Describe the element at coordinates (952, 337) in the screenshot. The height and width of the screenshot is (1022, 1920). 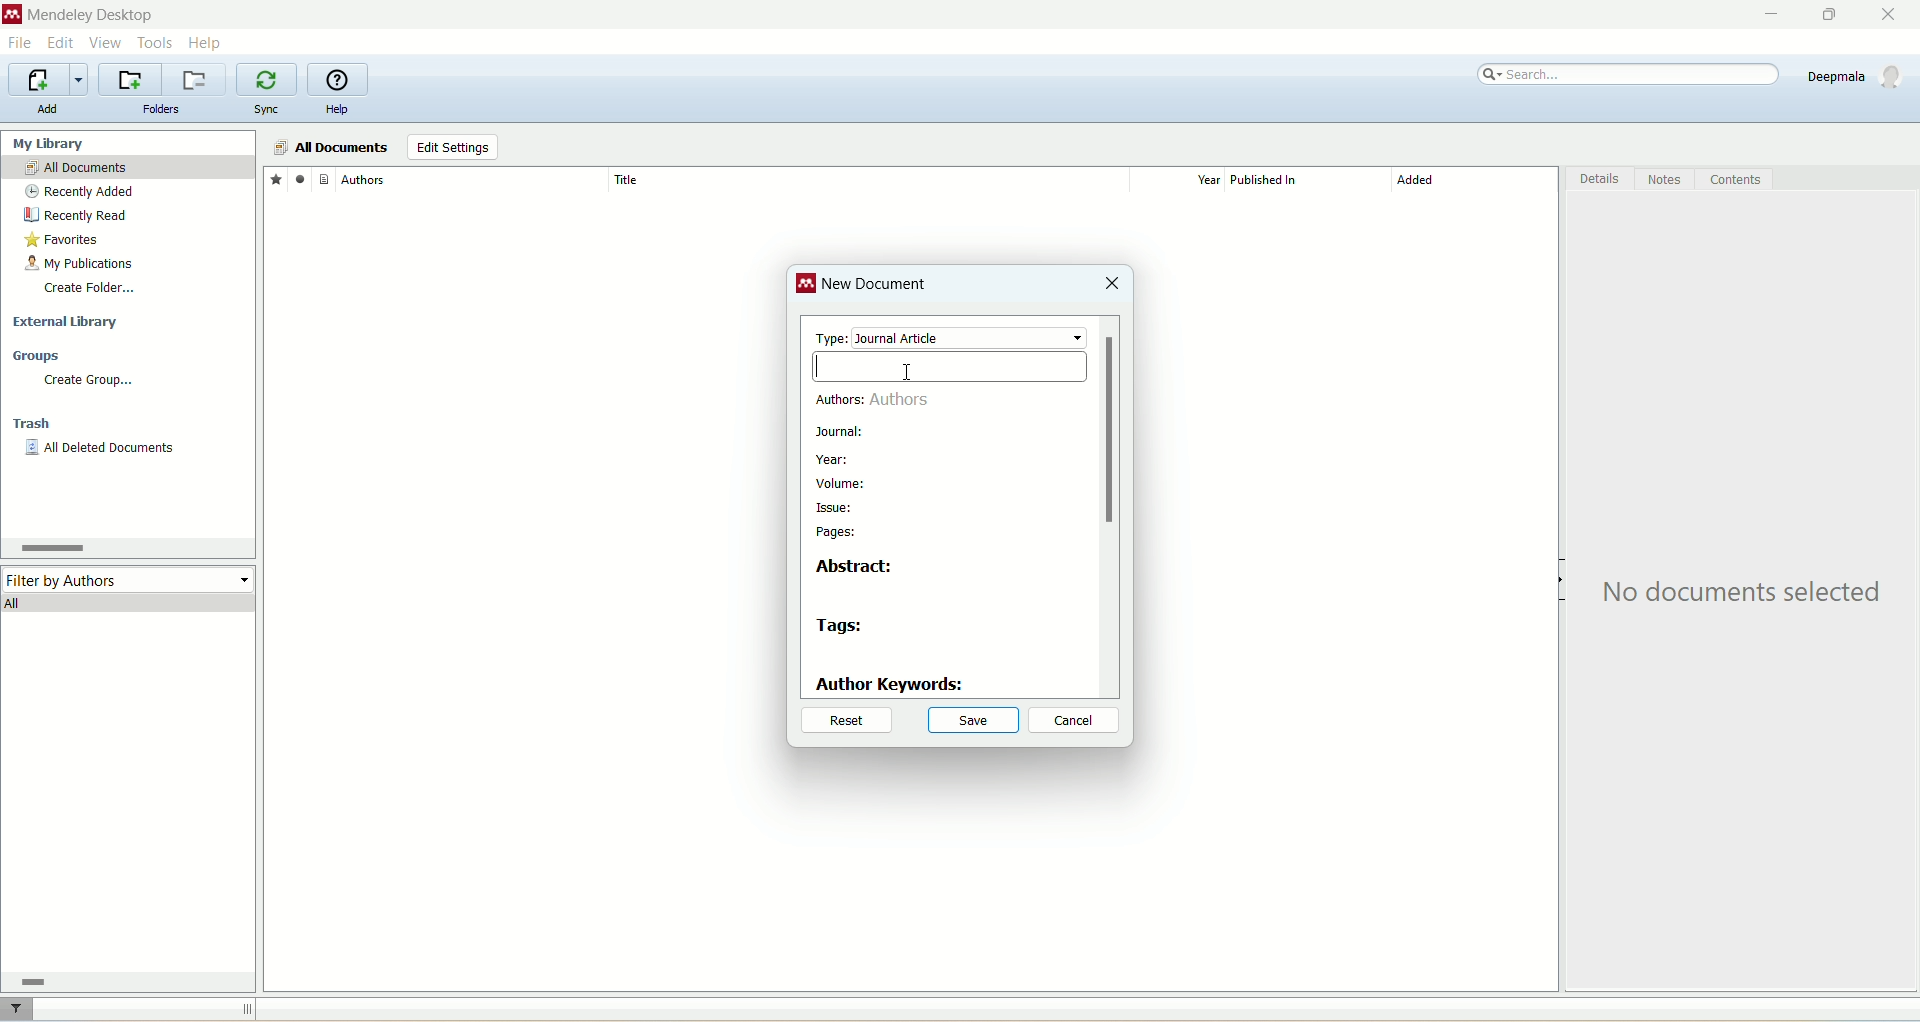
I see `type` at that location.